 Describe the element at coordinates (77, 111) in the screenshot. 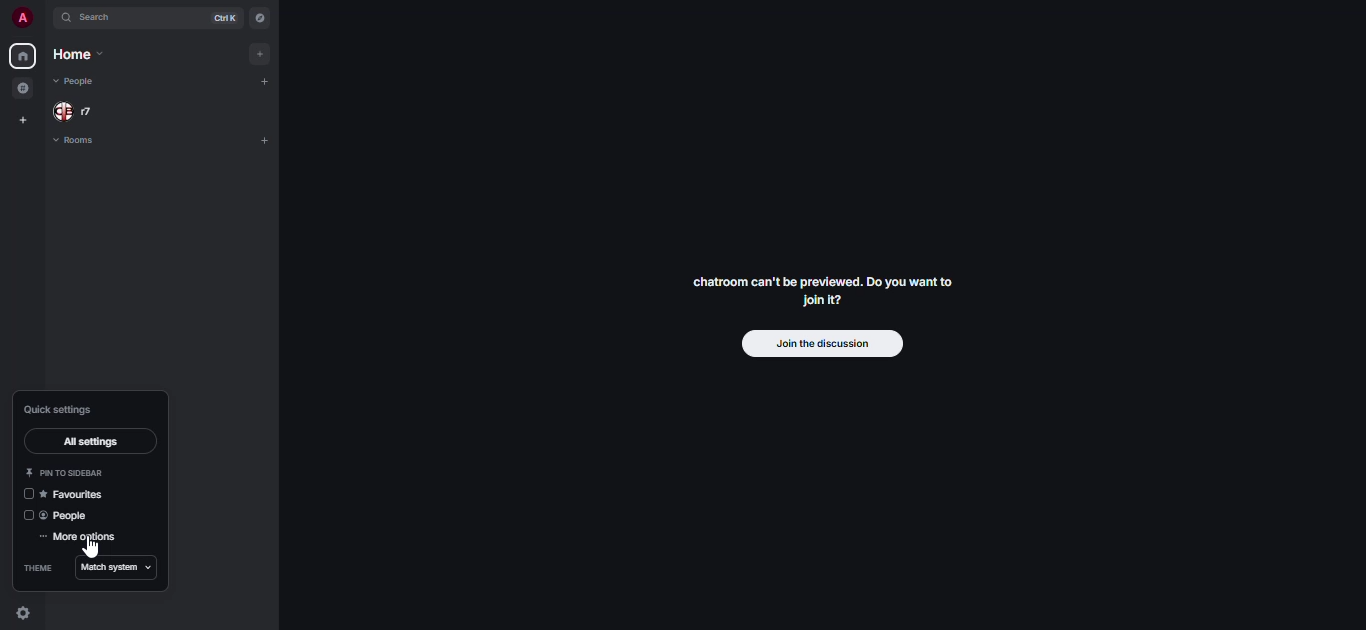

I see `people` at that location.